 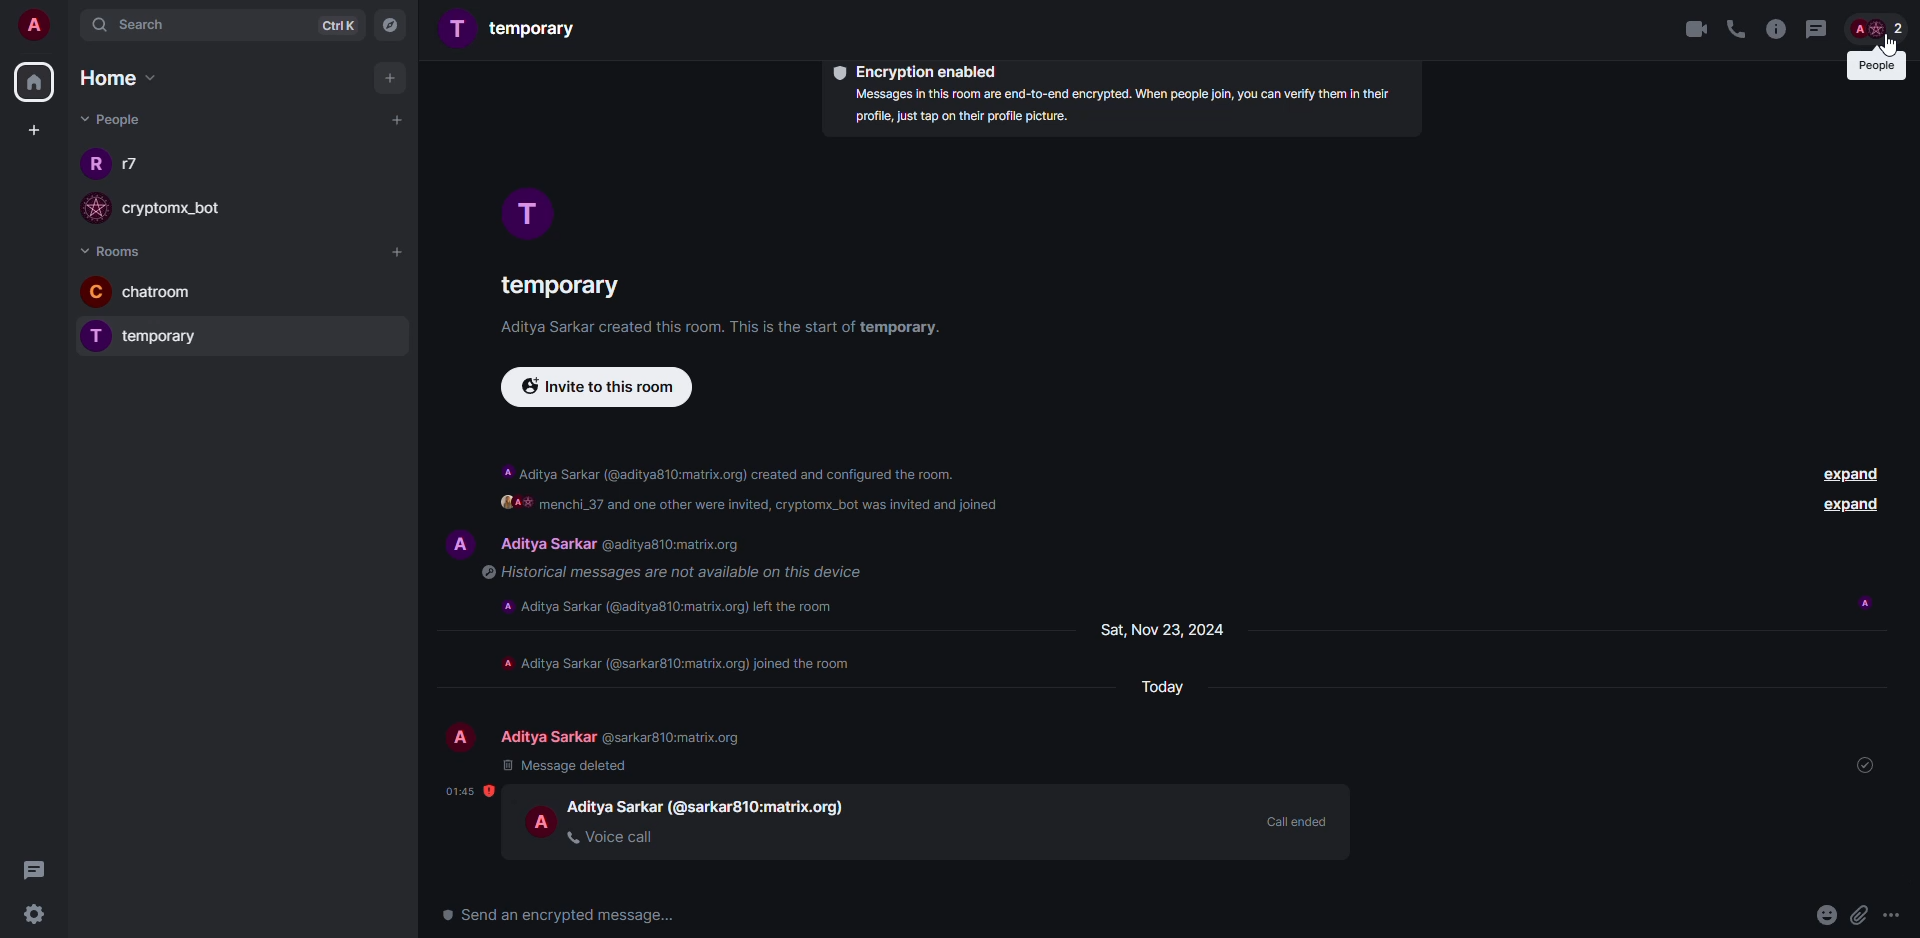 What do you see at coordinates (469, 791) in the screenshot?
I see `time` at bounding box center [469, 791].